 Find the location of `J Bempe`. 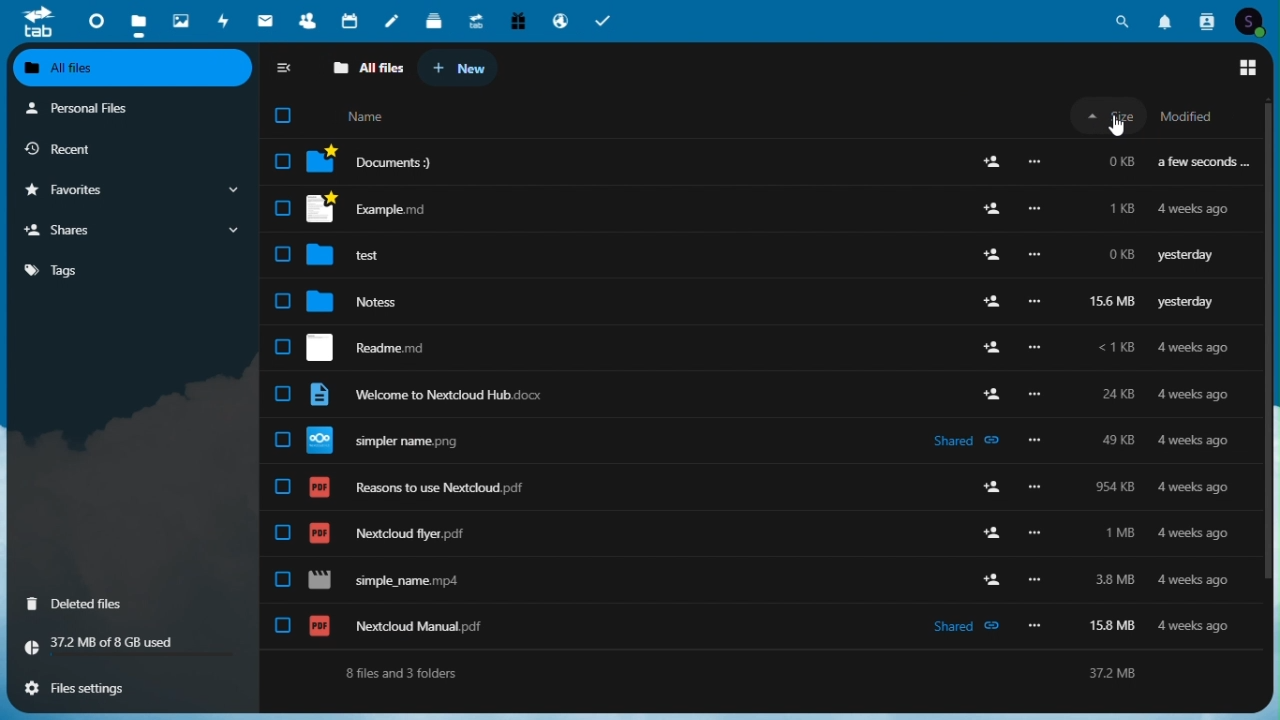

J Bempe is located at coordinates (755, 206).